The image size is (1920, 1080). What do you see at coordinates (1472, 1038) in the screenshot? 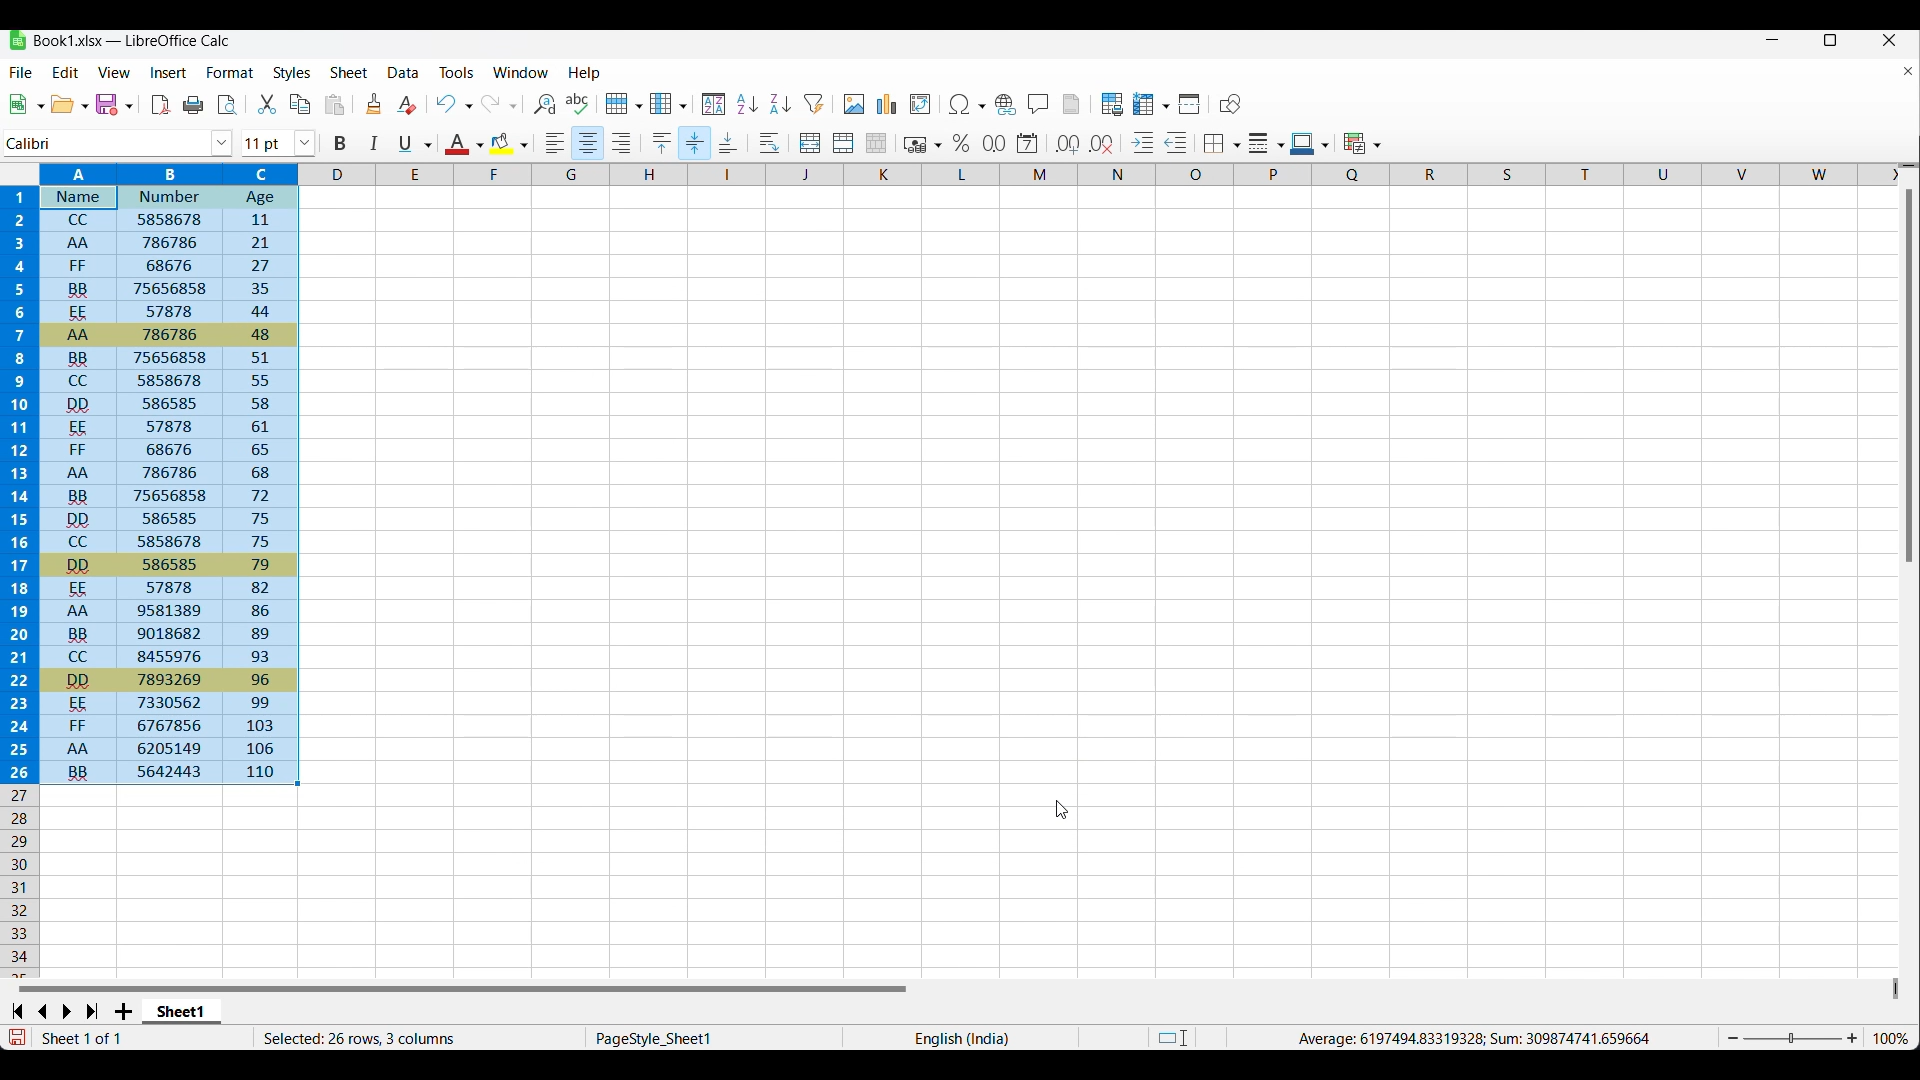
I see `Average and Sum` at bounding box center [1472, 1038].